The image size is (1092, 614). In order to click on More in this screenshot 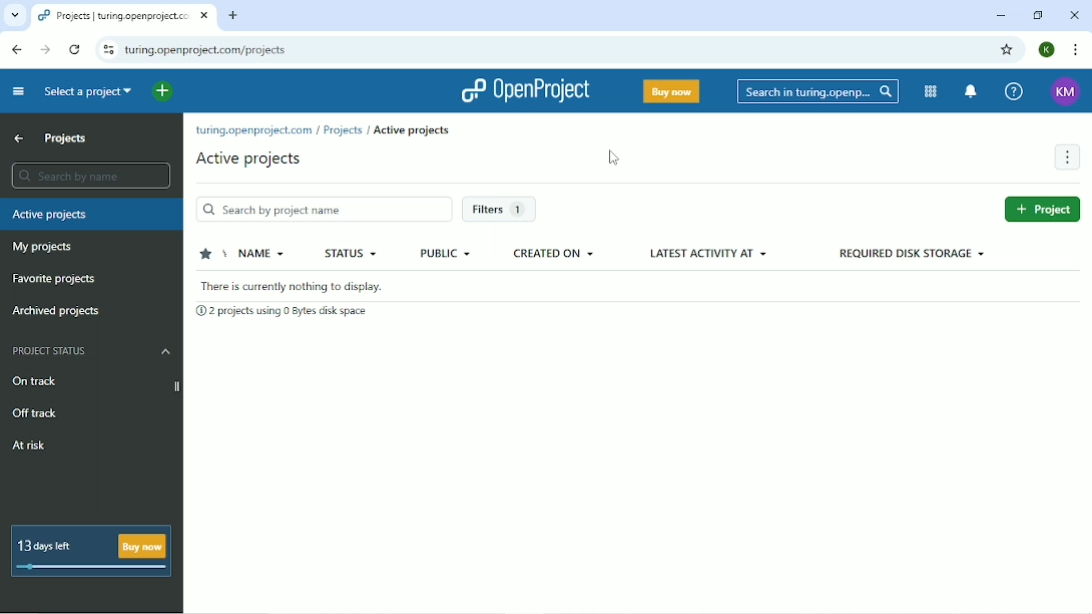, I will do `click(1066, 157)`.